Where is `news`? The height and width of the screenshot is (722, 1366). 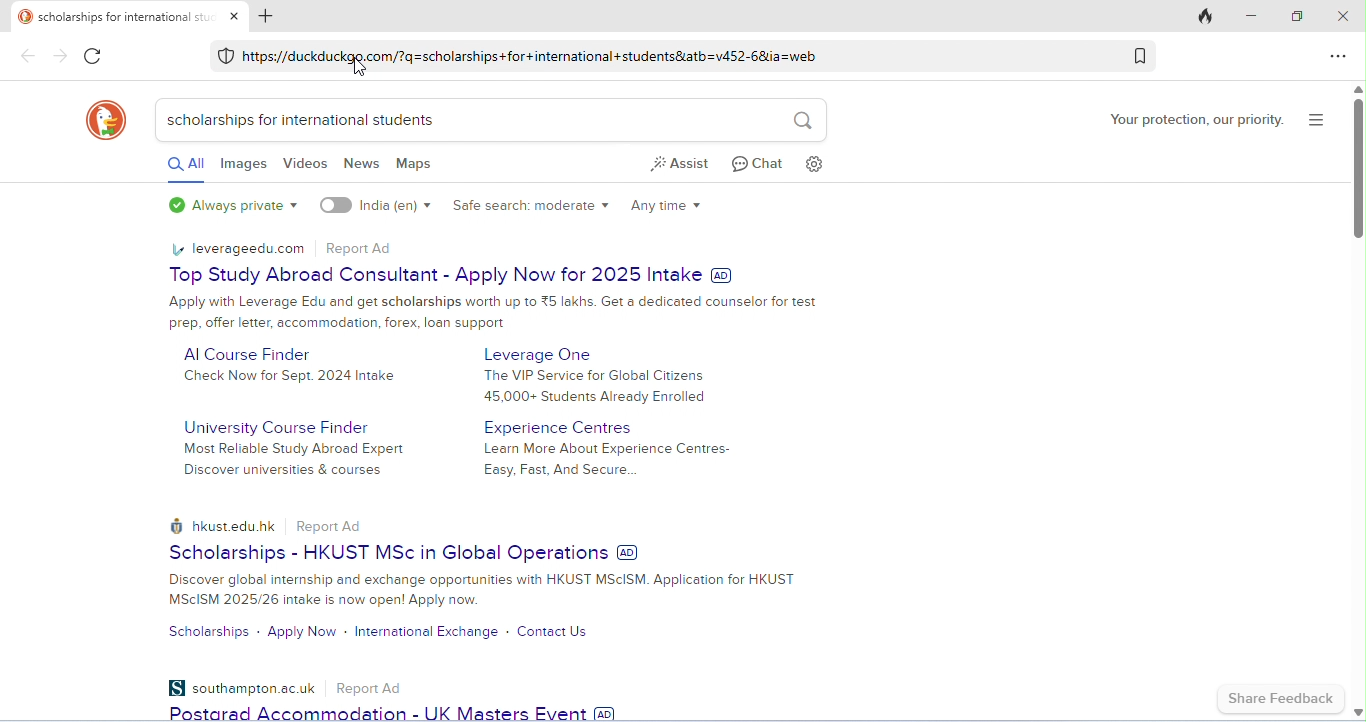 news is located at coordinates (361, 165).